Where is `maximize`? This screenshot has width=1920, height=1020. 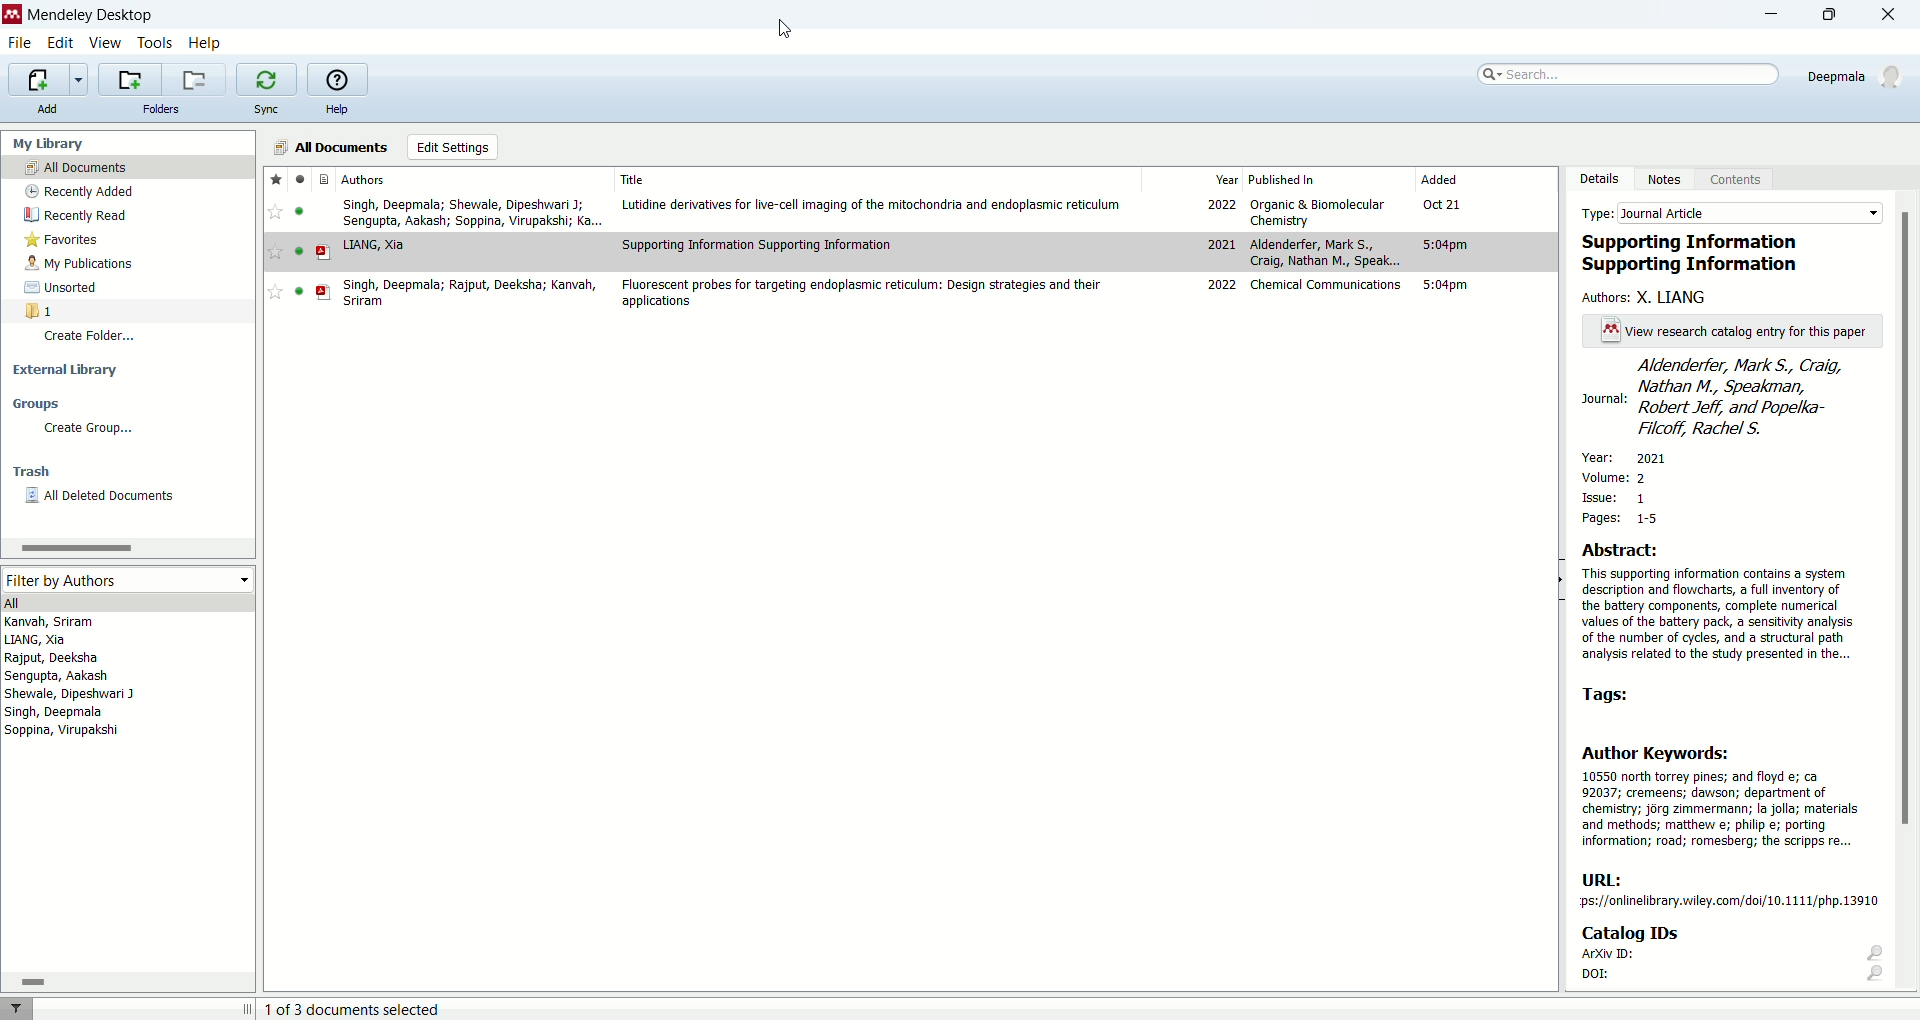 maximize is located at coordinates (1837, 15).